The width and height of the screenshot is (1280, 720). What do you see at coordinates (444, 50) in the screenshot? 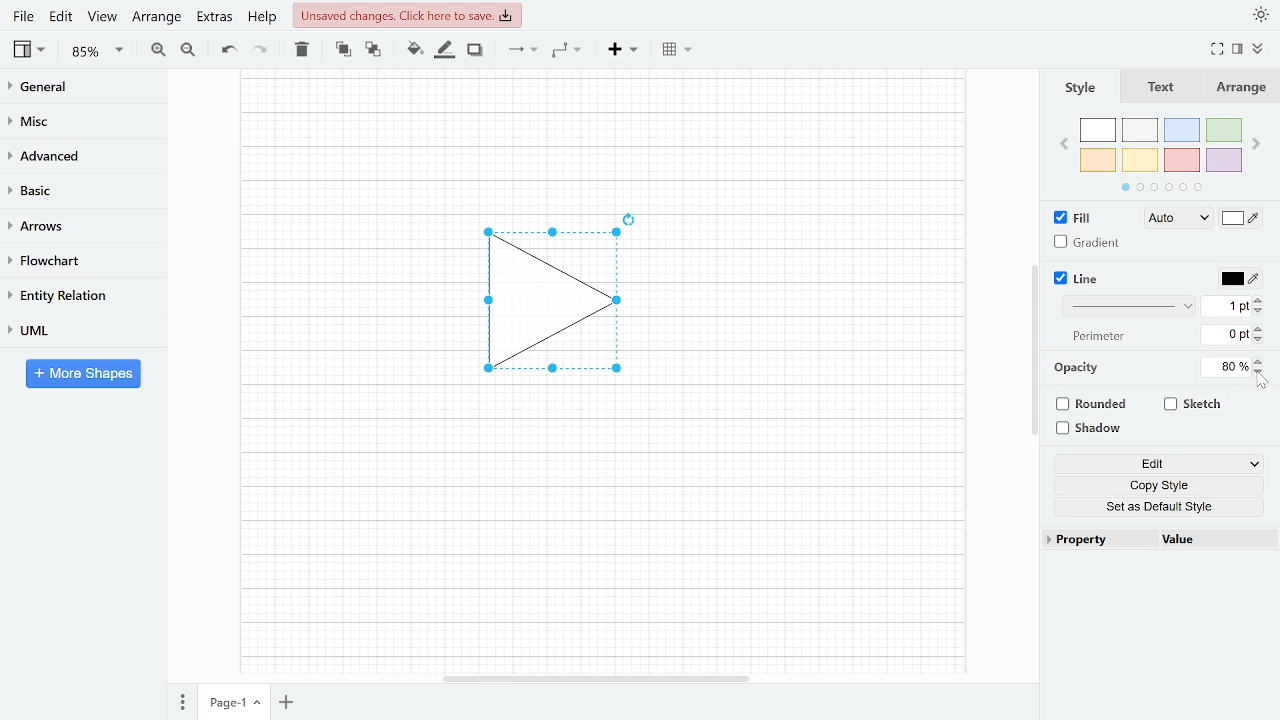
I see `Fill line` at bounding box center [444, 50].